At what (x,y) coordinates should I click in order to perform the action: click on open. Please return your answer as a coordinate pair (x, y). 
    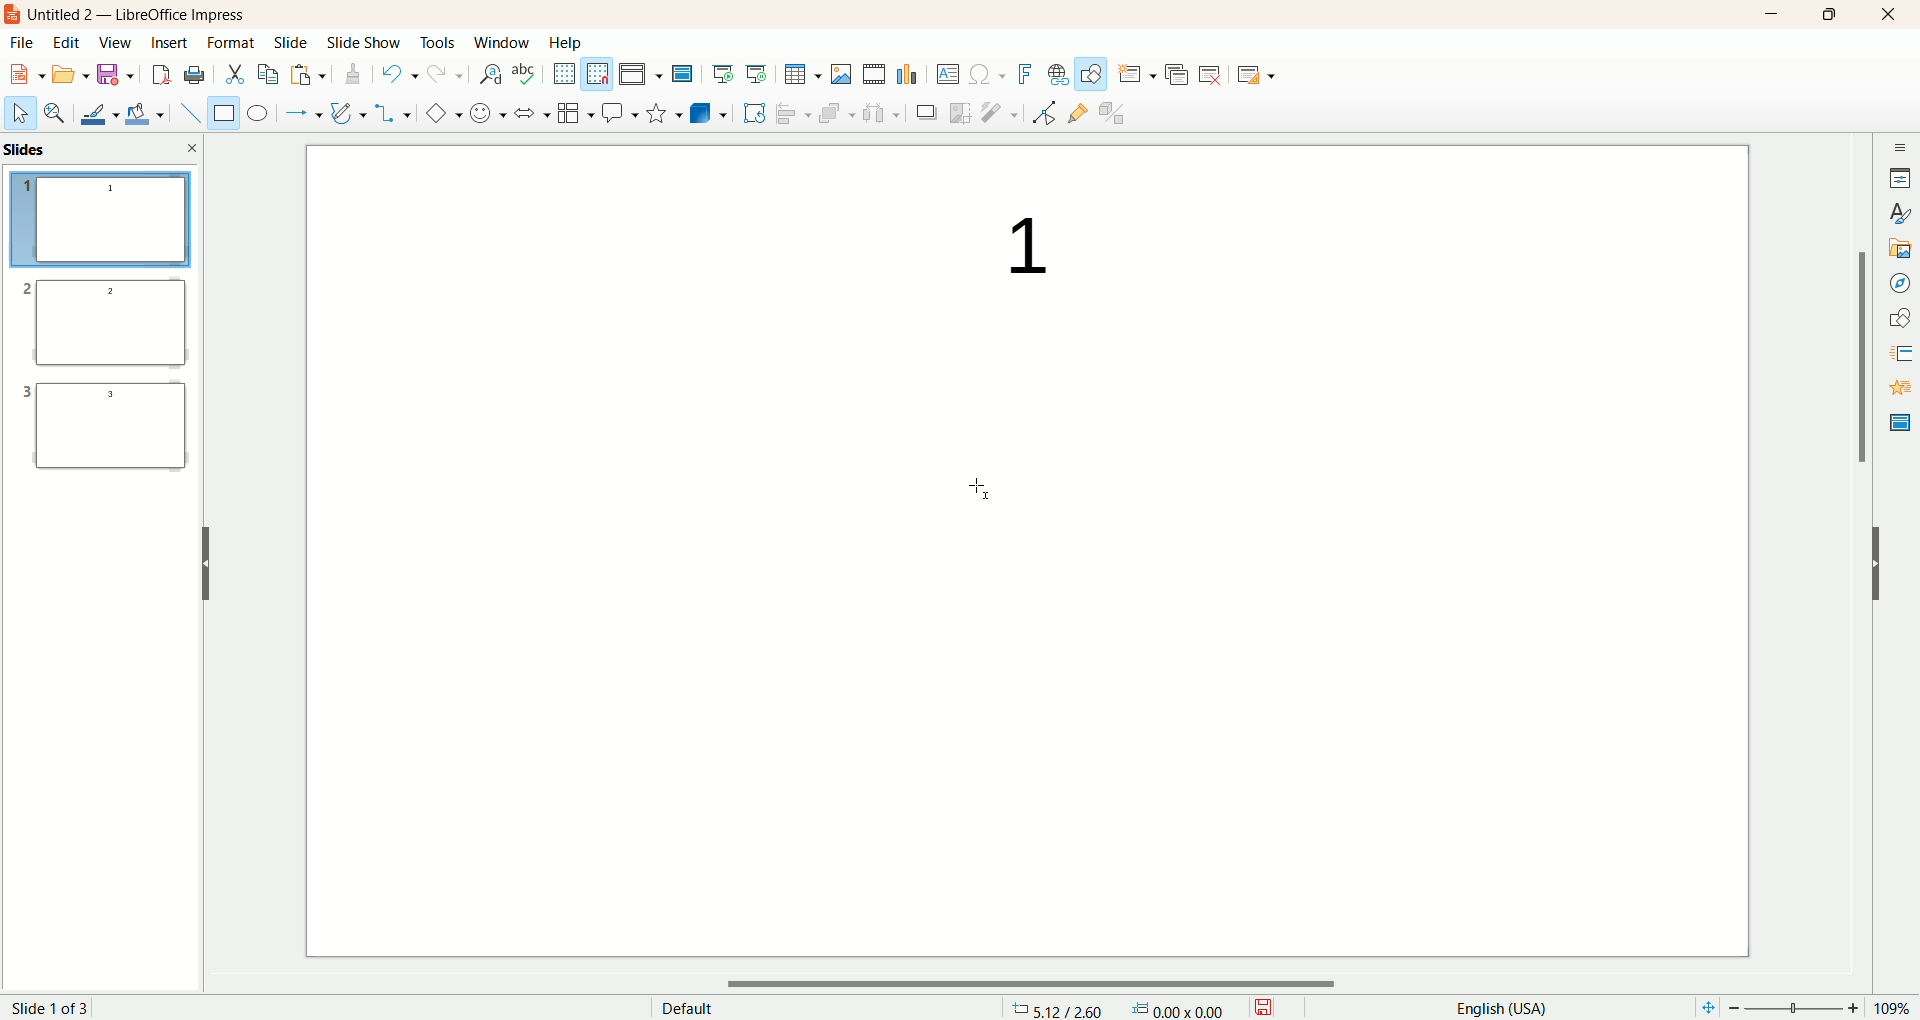
    Looking at the image, I should click on (72, 76).